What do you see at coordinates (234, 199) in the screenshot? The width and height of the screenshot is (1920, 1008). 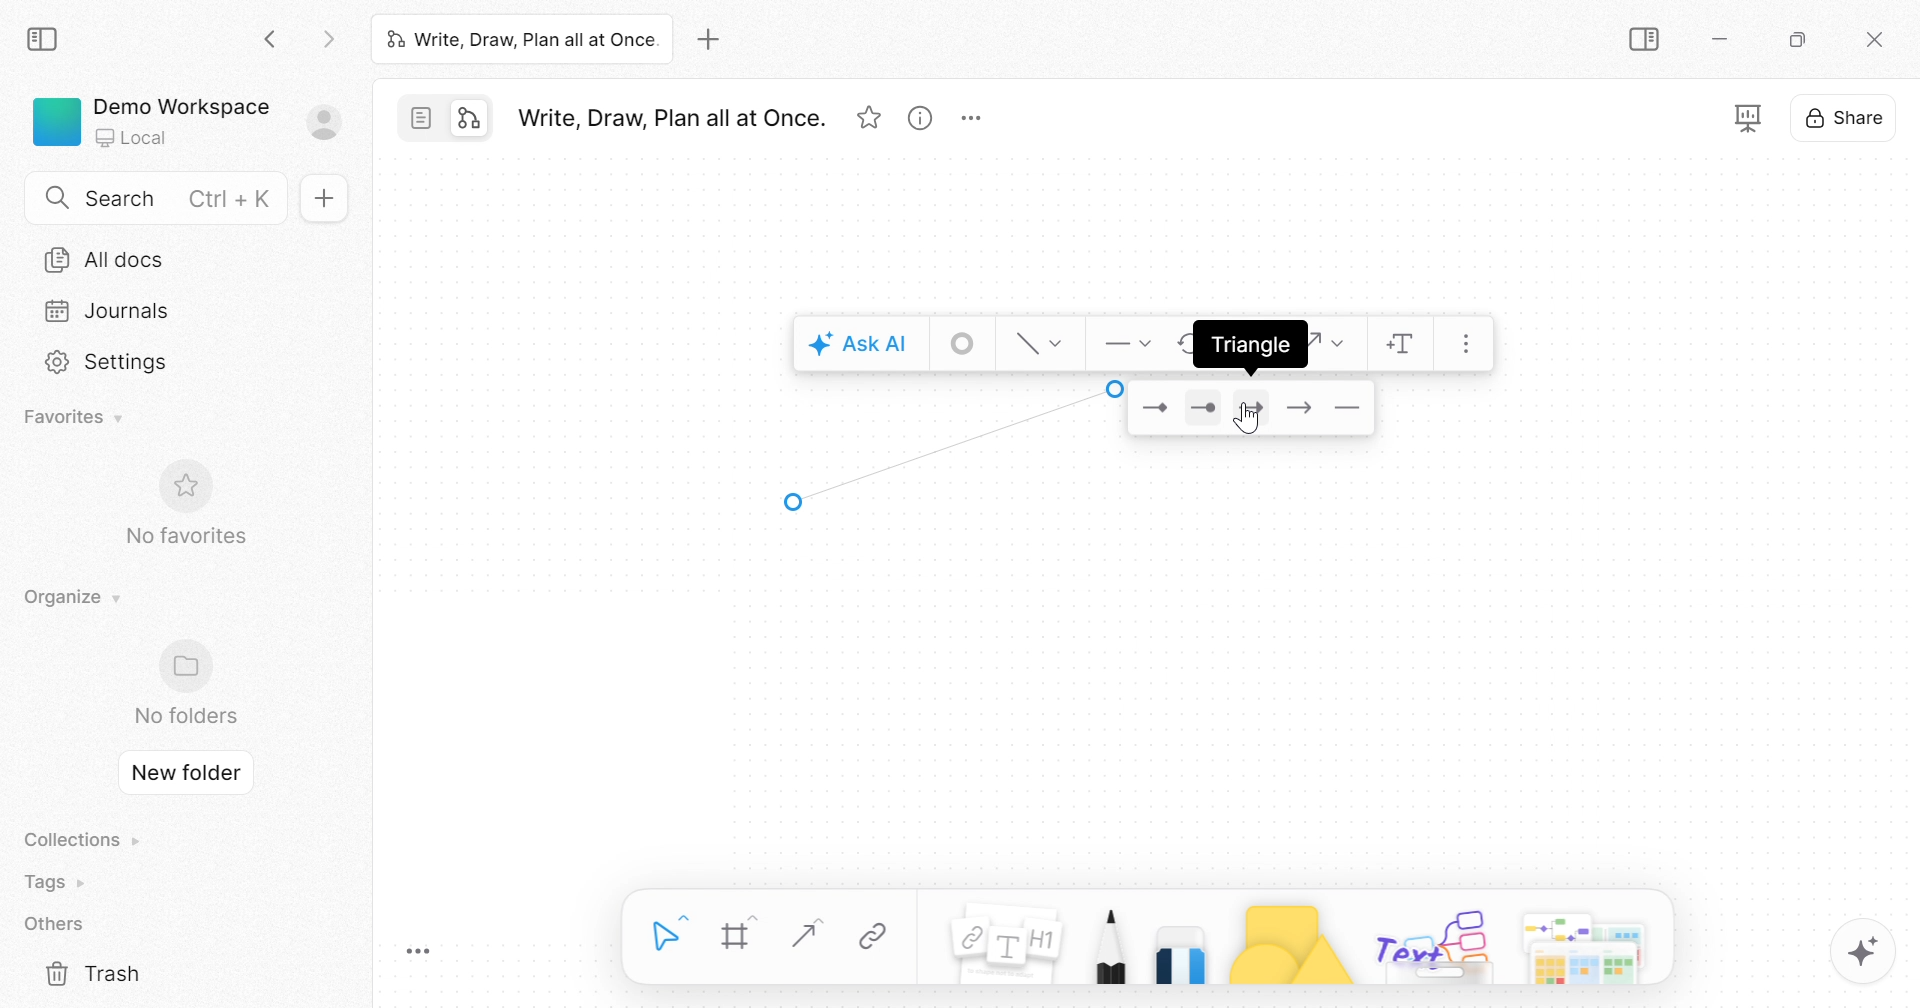 I see `Ctrl + K` at bounding box center [234, 199].